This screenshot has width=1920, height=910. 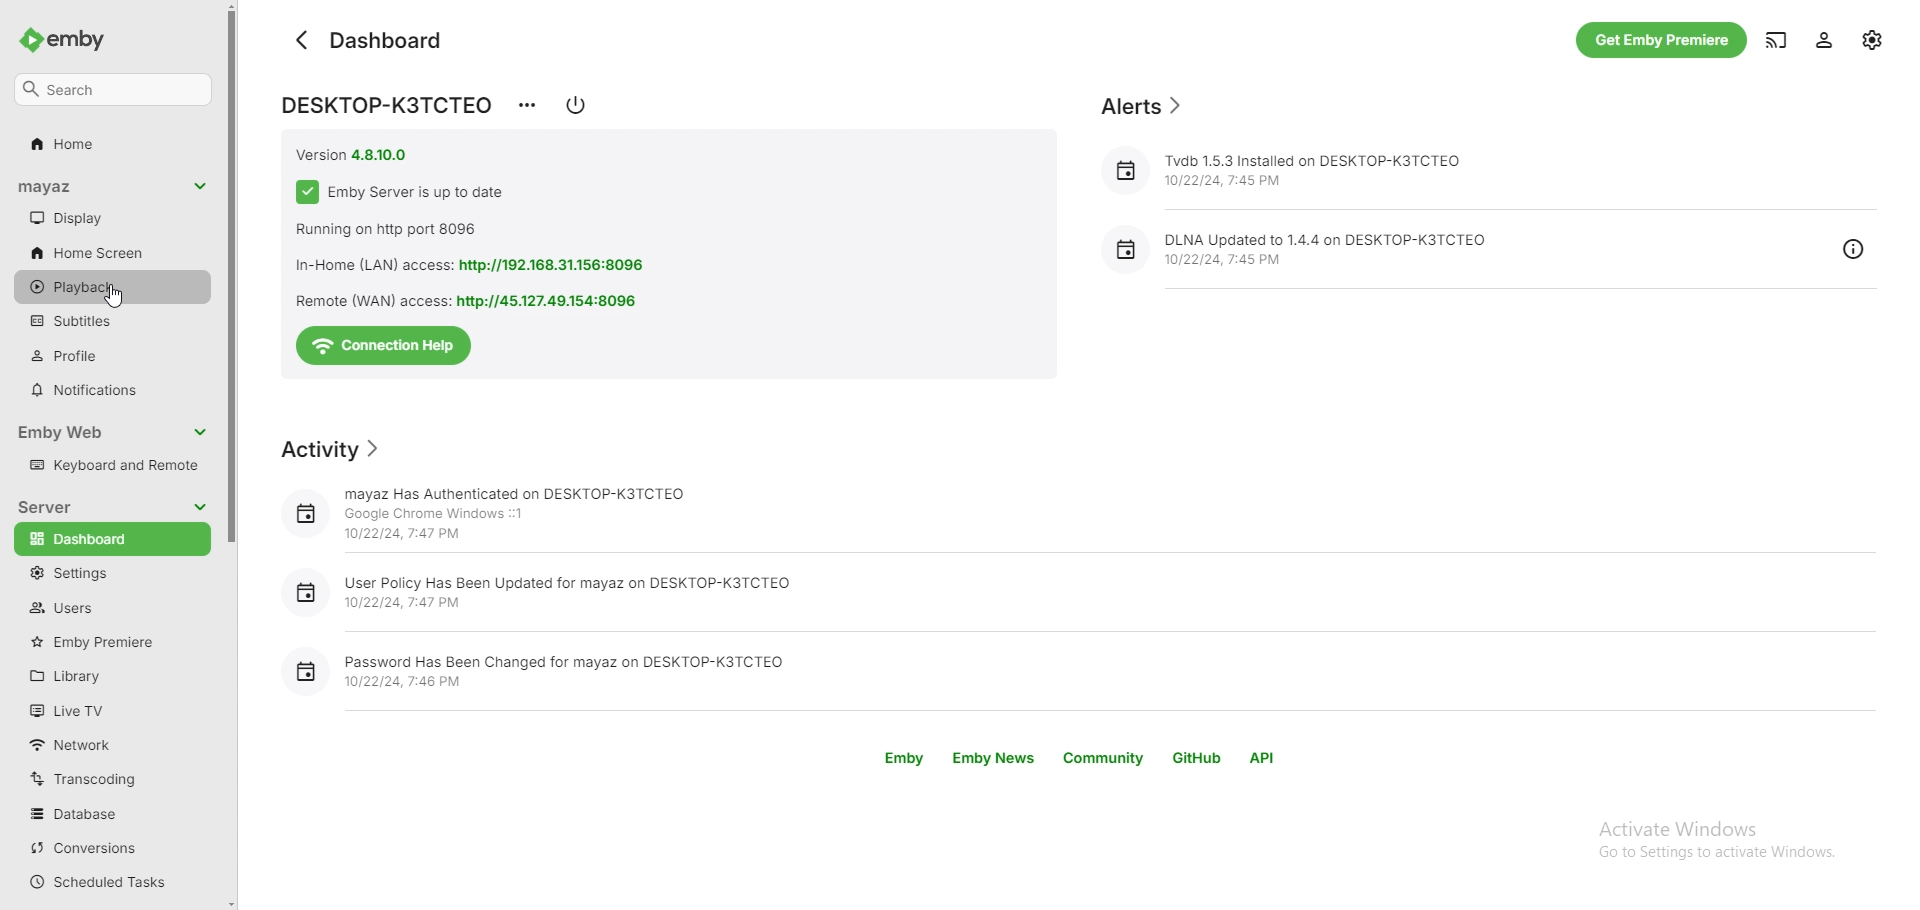 What do you see at coordinates (106, 574) in the screenshot?
I see `settings` at bounding box center [106, 574].